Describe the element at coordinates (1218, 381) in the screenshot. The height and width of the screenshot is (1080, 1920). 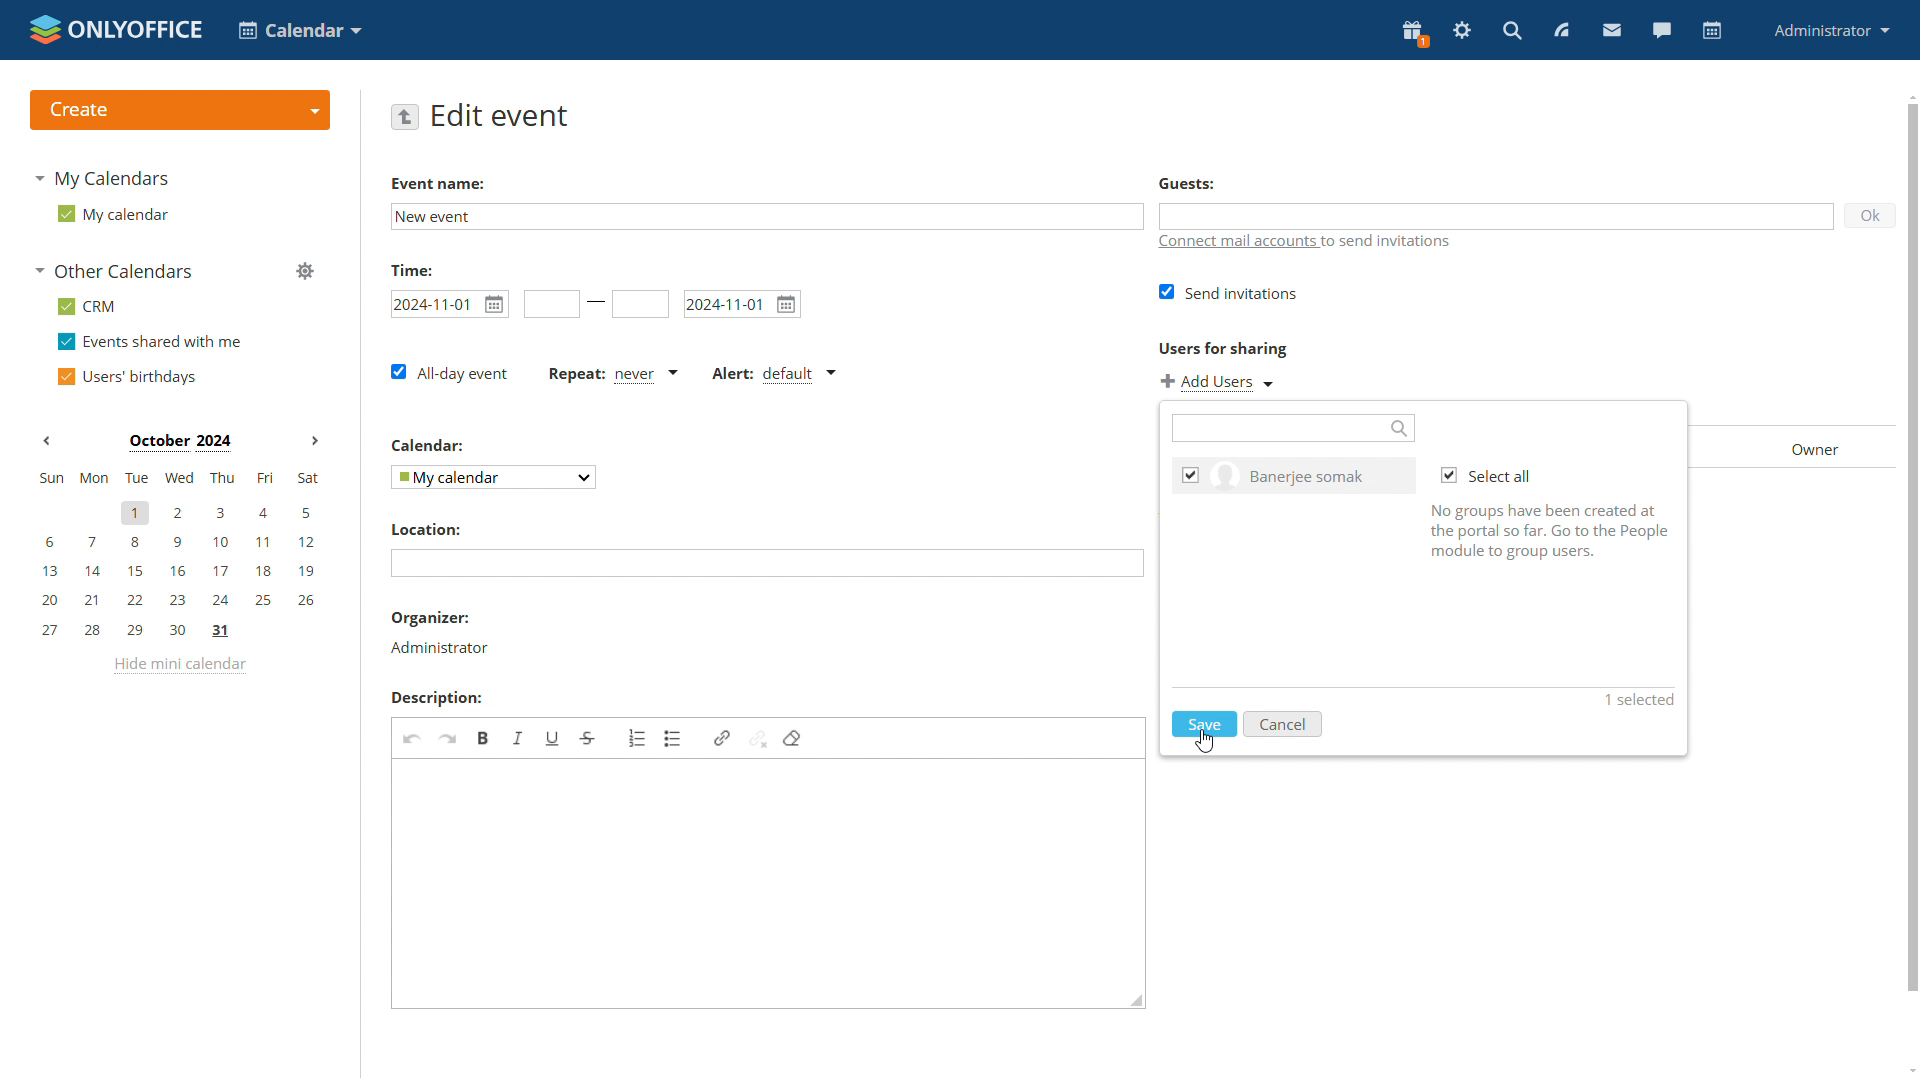
I see `add users` at that location.